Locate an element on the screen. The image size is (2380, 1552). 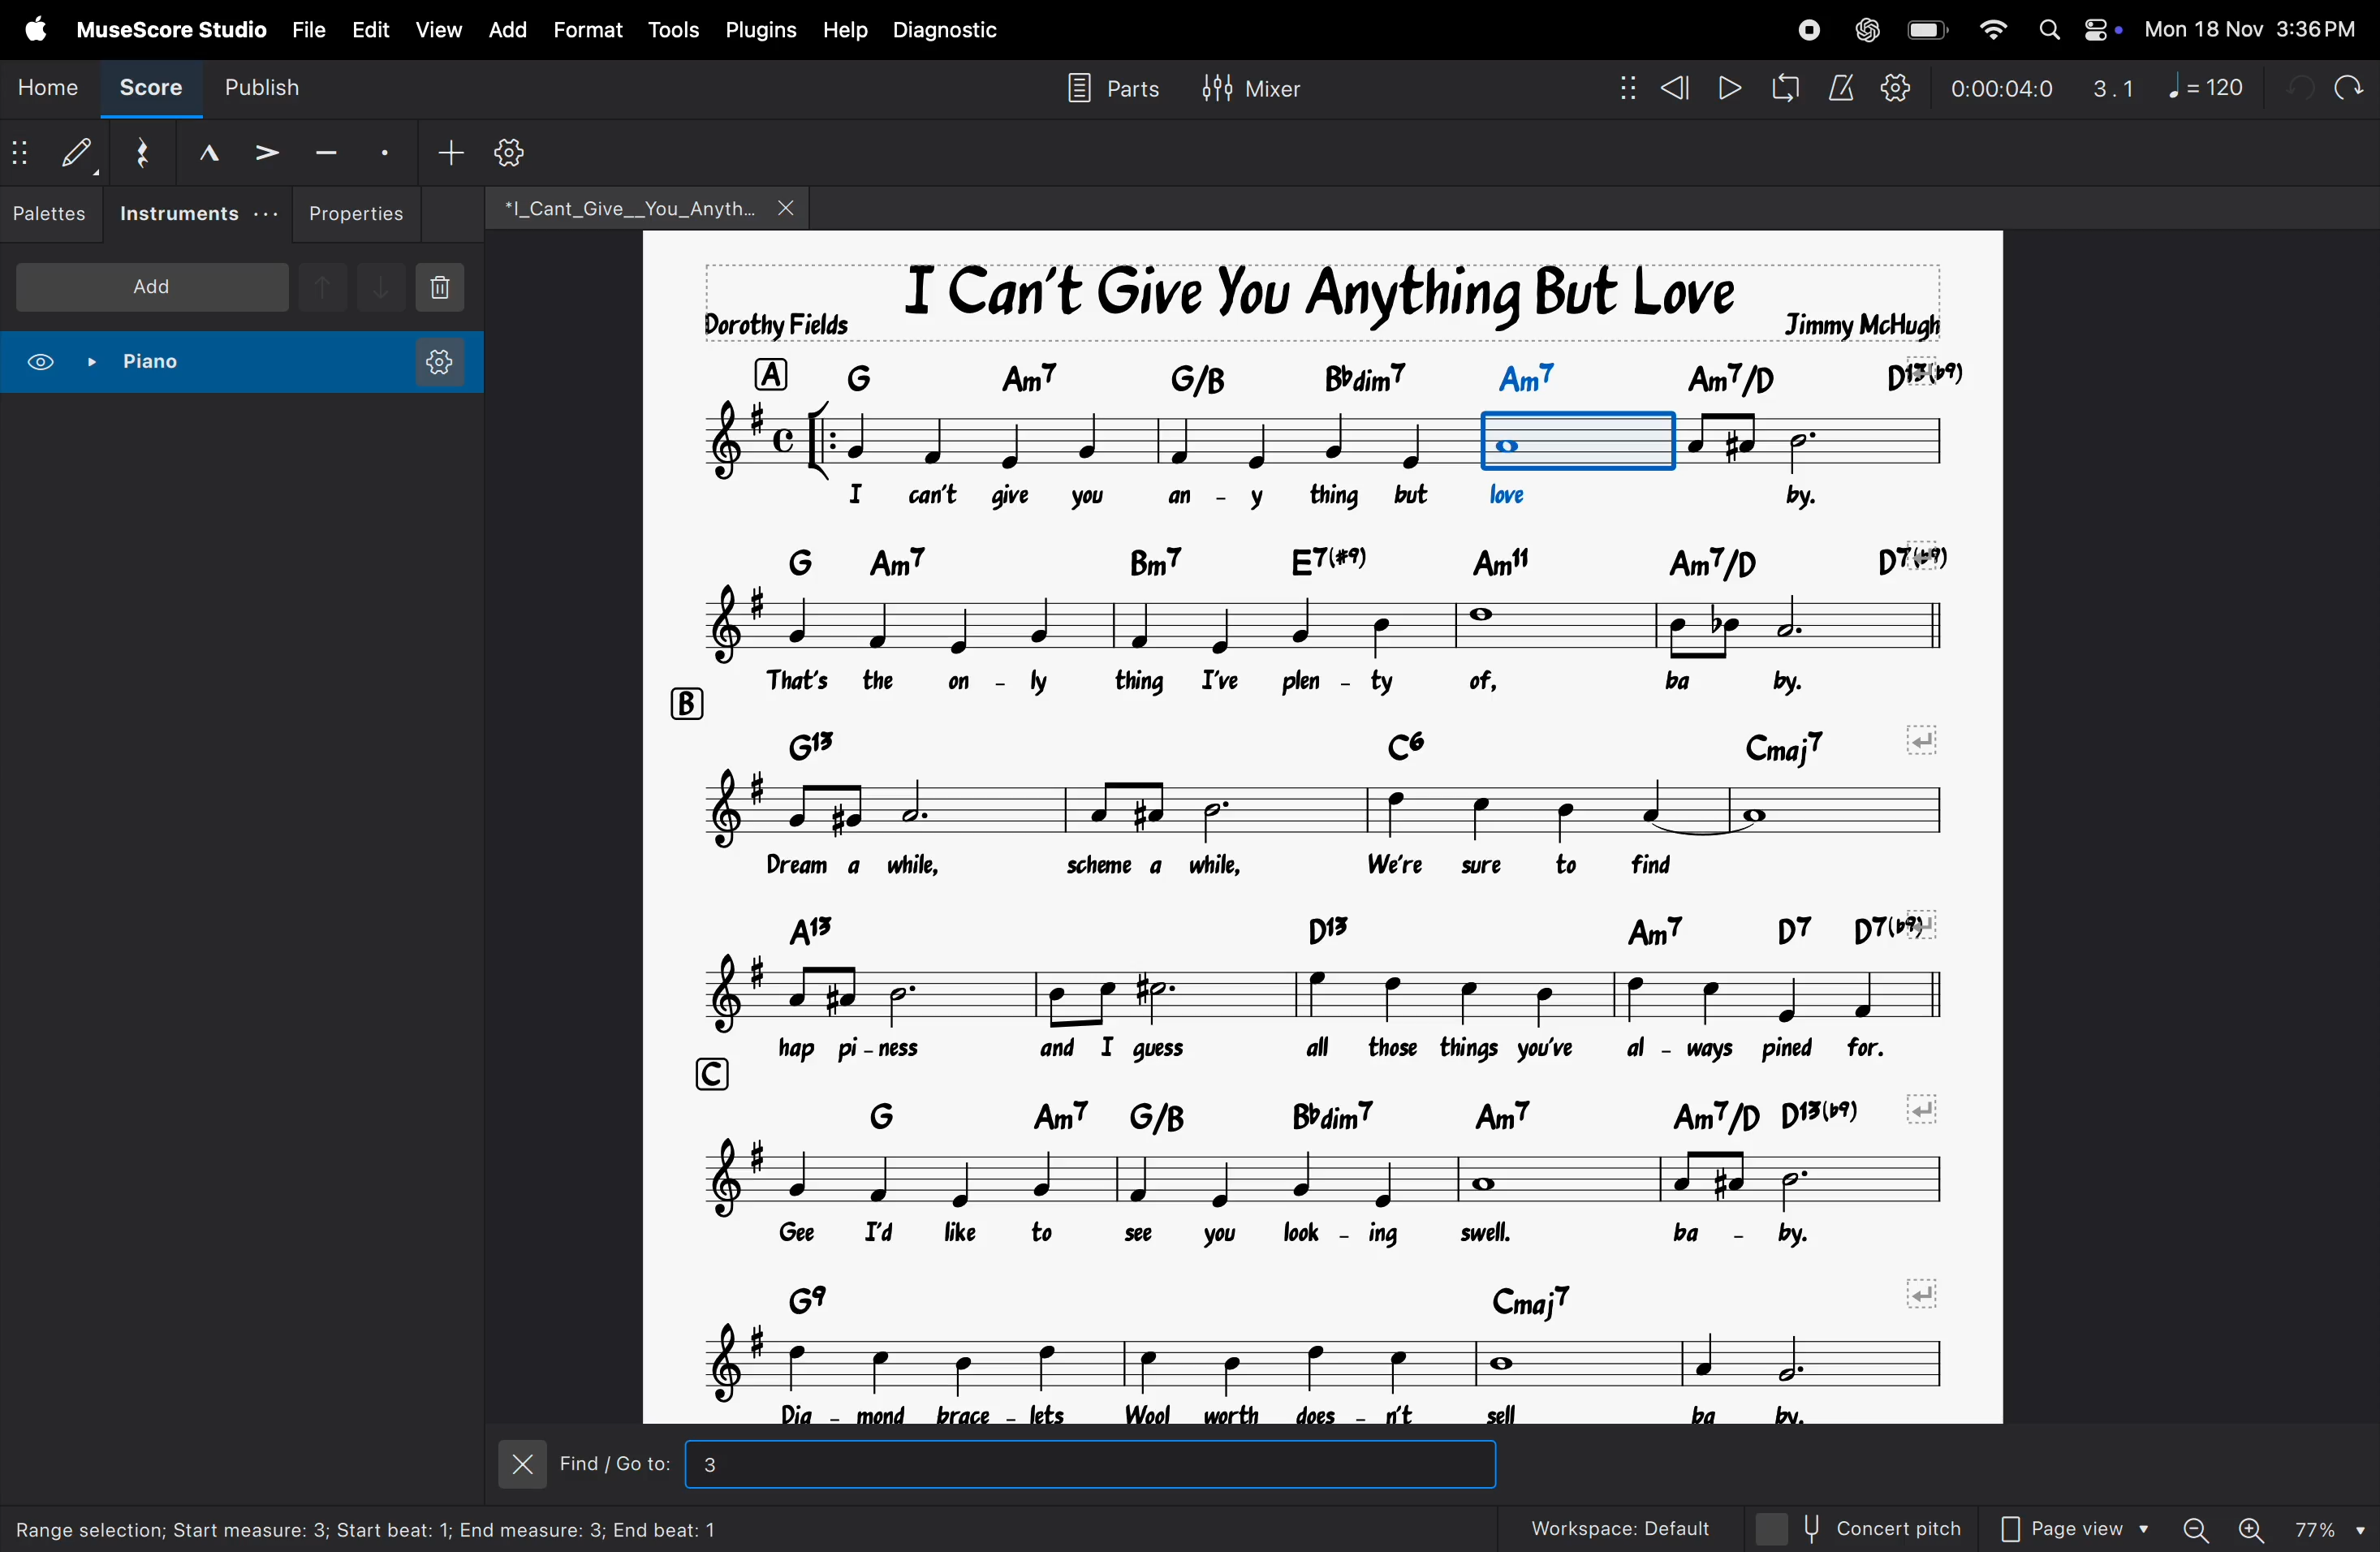
song title is located at coordinates (1307, 302).